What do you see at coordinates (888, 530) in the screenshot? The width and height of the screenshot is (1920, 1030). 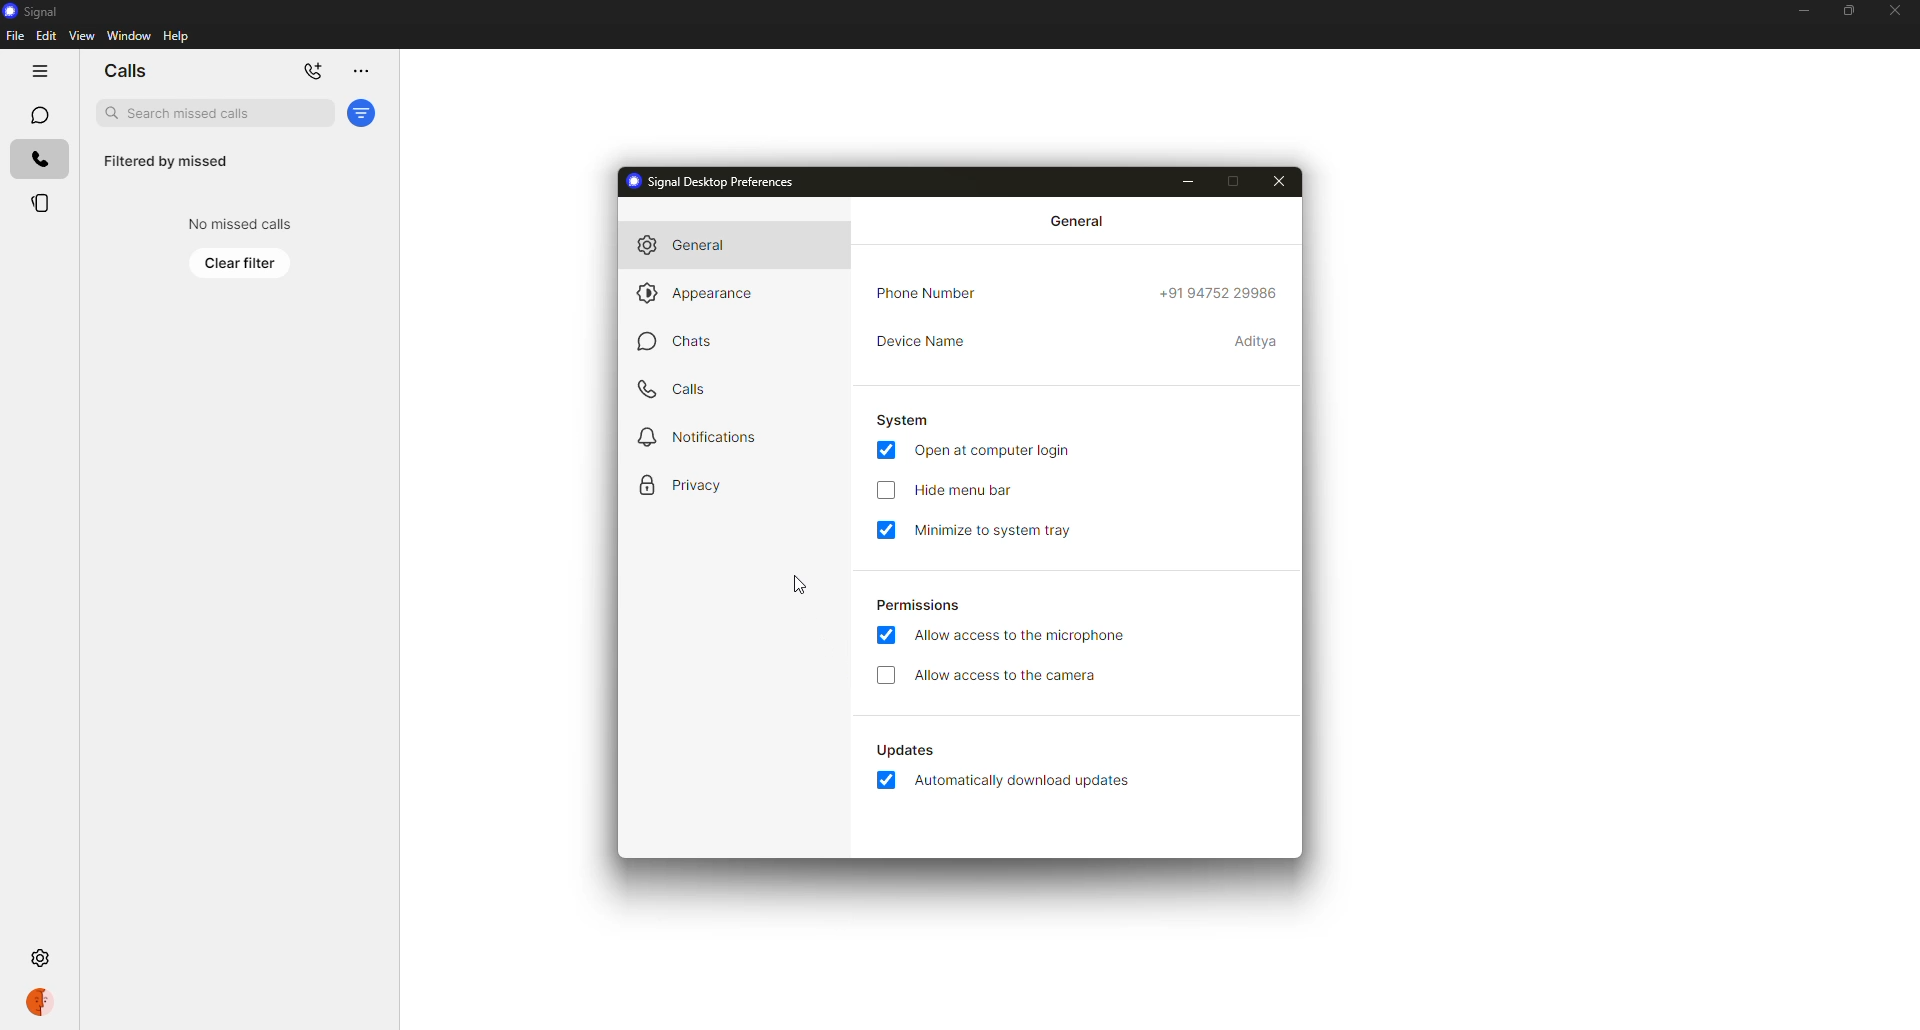 I see `enabled` at bounding box center [888, 530].